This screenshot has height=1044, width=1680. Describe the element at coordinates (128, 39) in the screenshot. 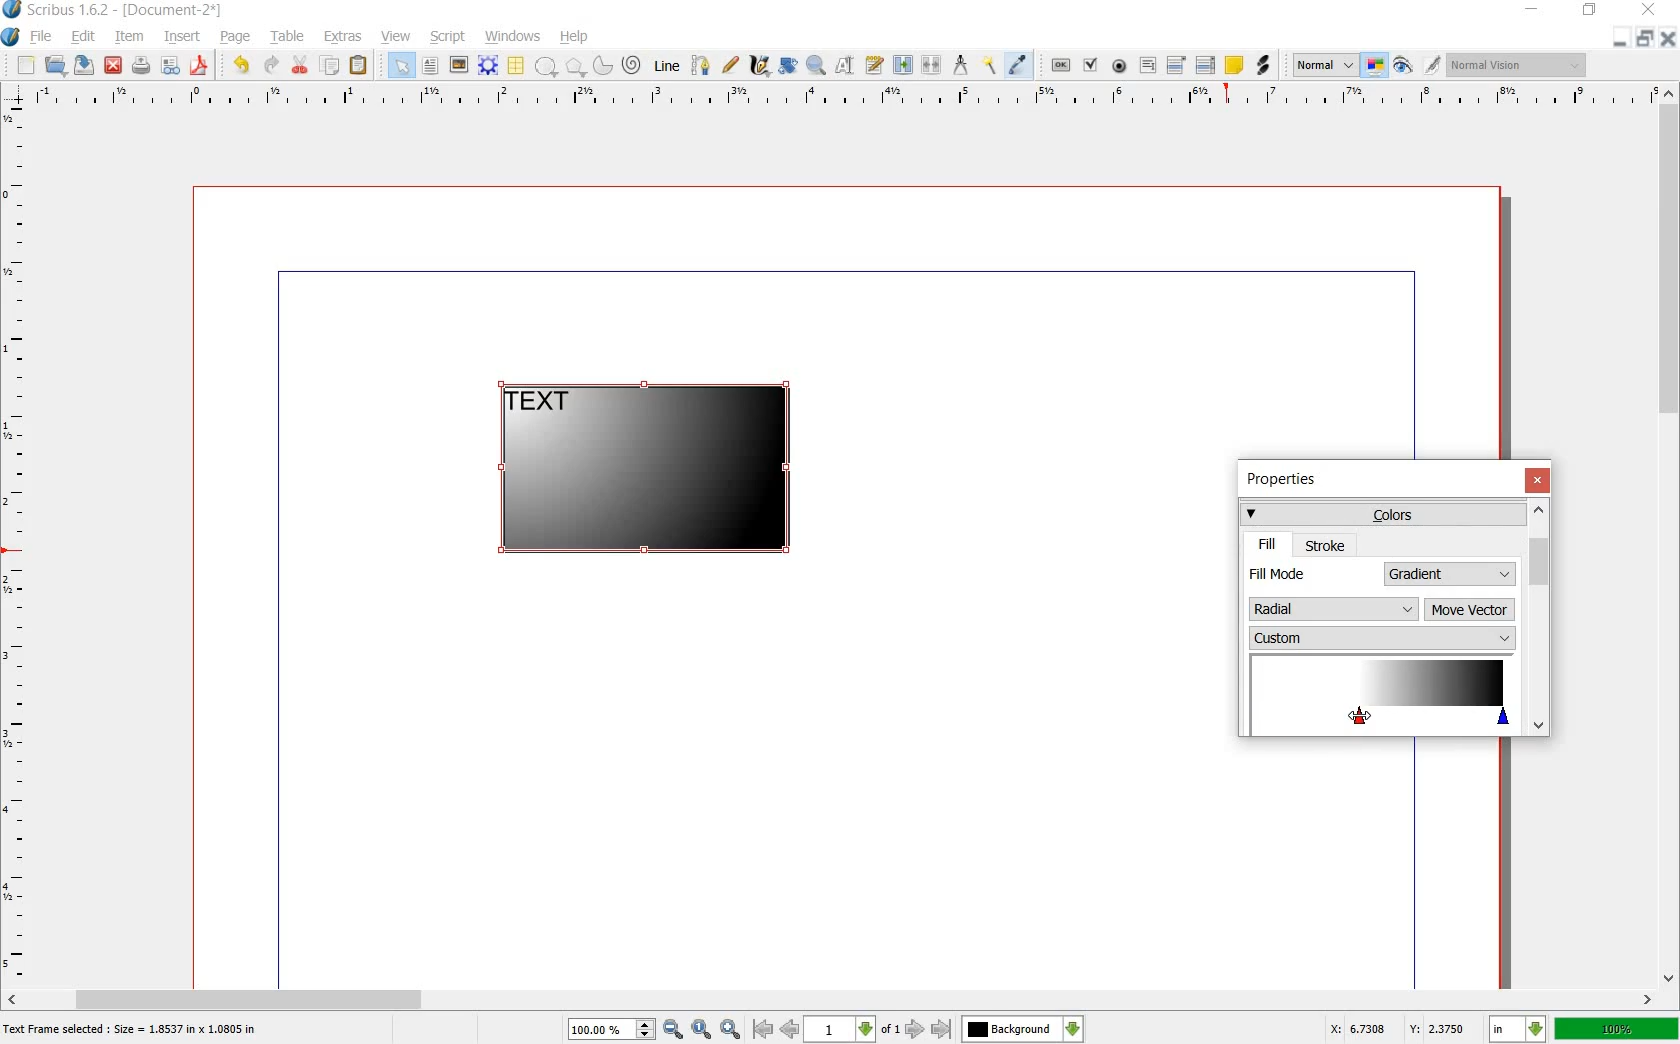

I see `item` at that location.